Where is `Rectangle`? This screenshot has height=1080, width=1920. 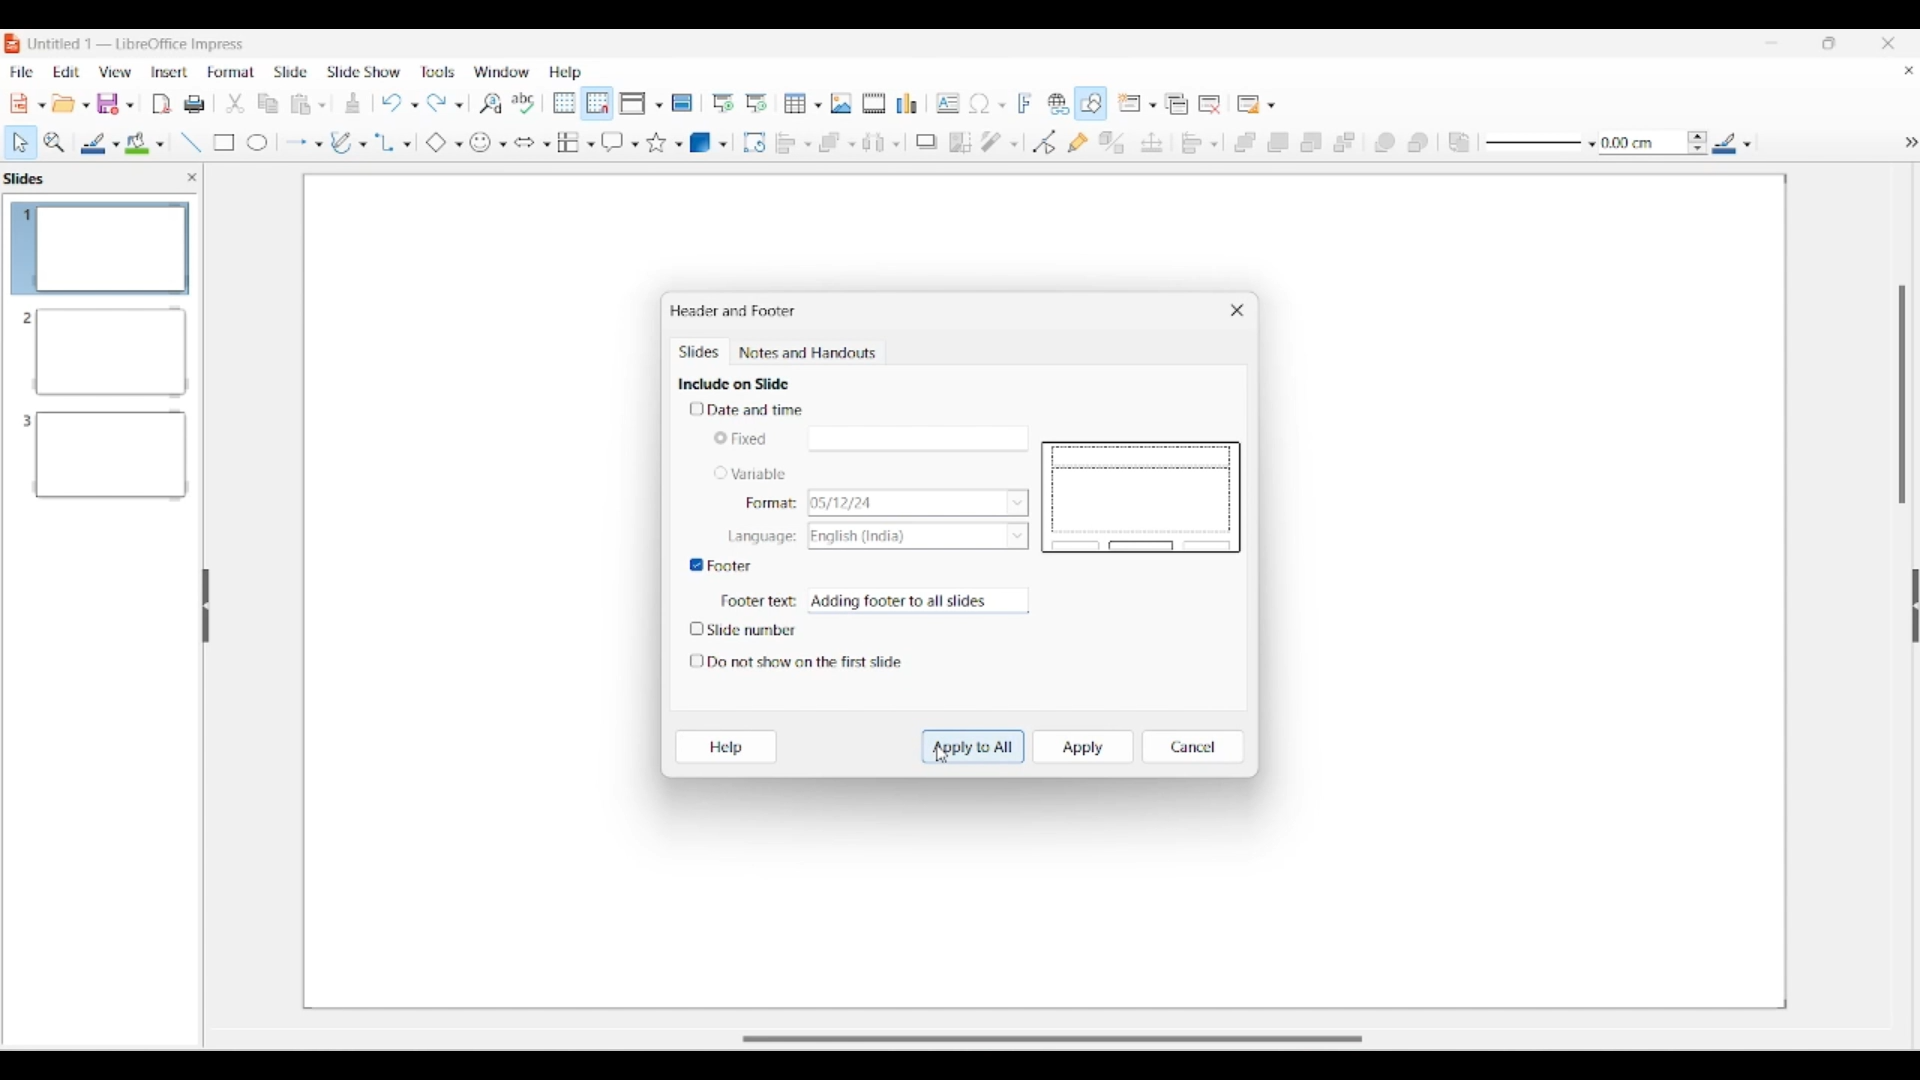
Rectangle is located at coordinates (218, 140).